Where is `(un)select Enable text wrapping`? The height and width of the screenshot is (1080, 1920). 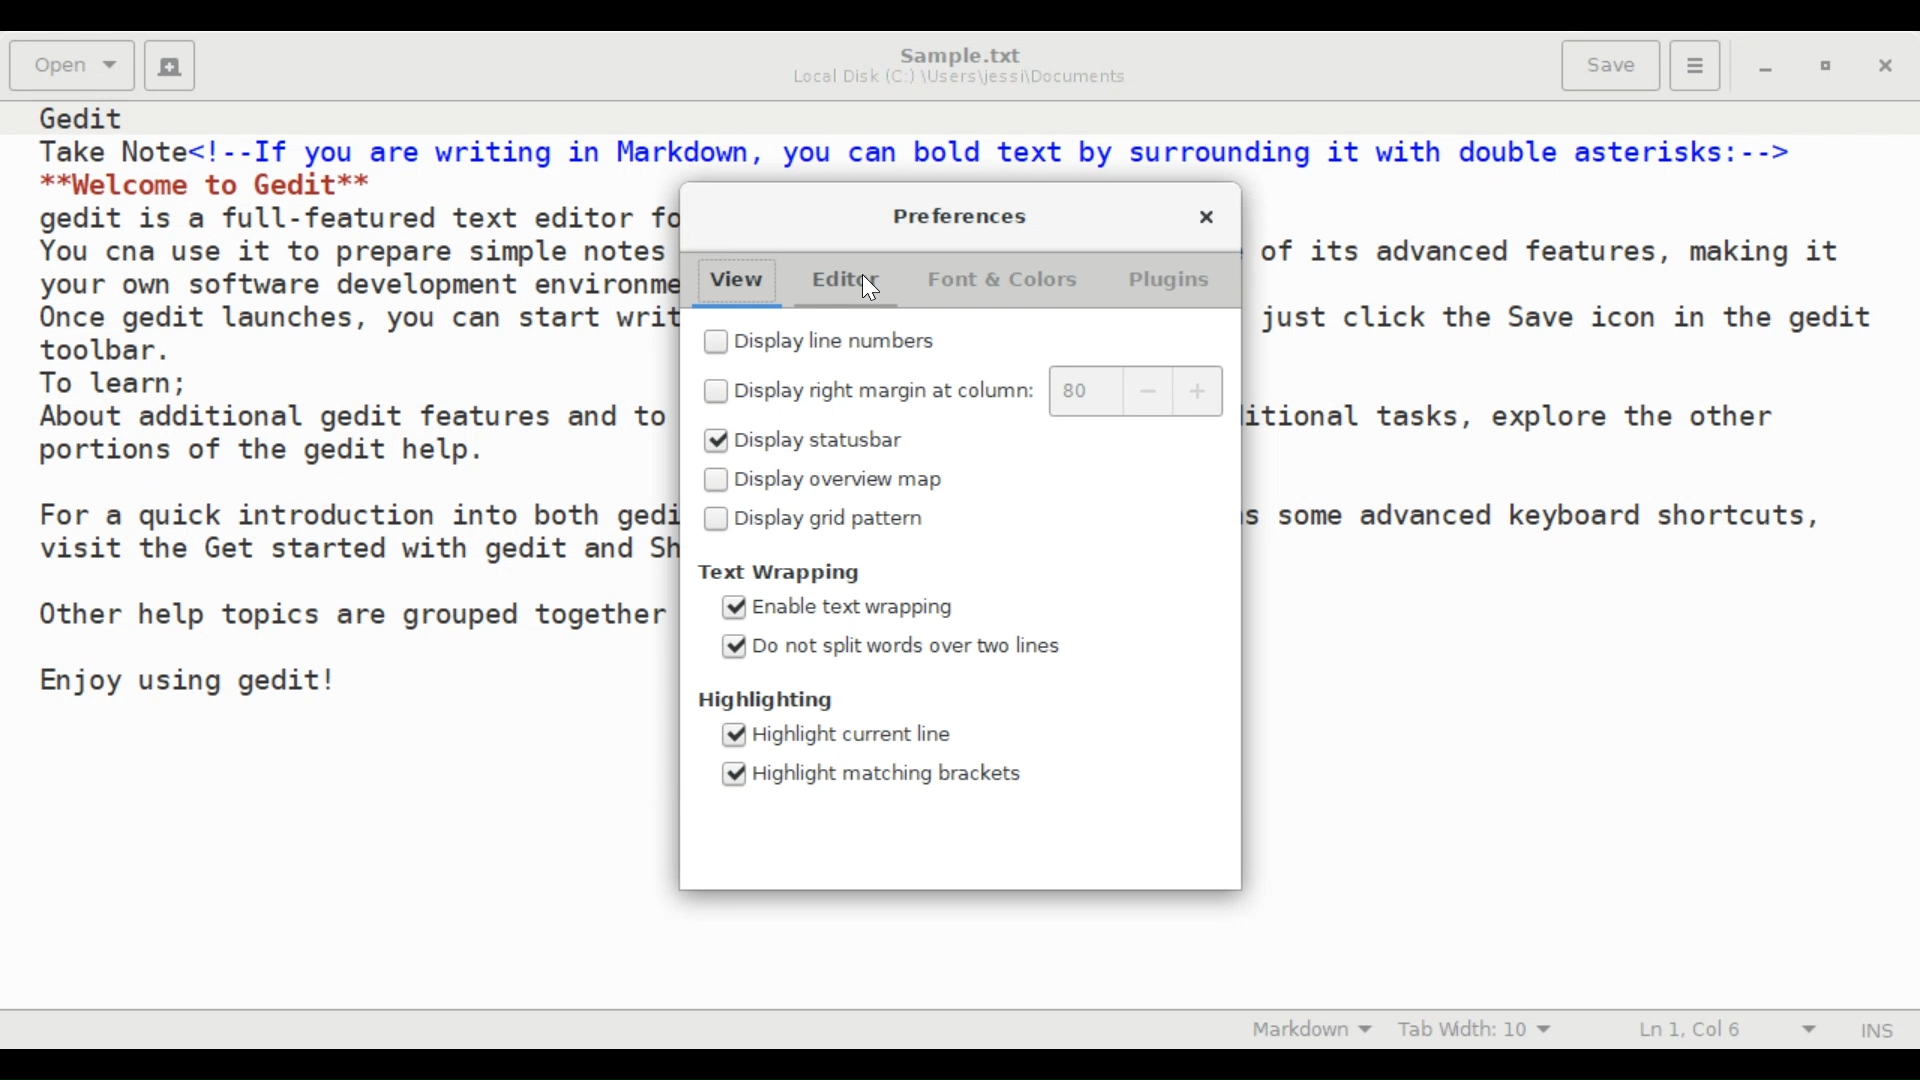
(un)select Enable text wrapping is located at coordinates (845, 609).